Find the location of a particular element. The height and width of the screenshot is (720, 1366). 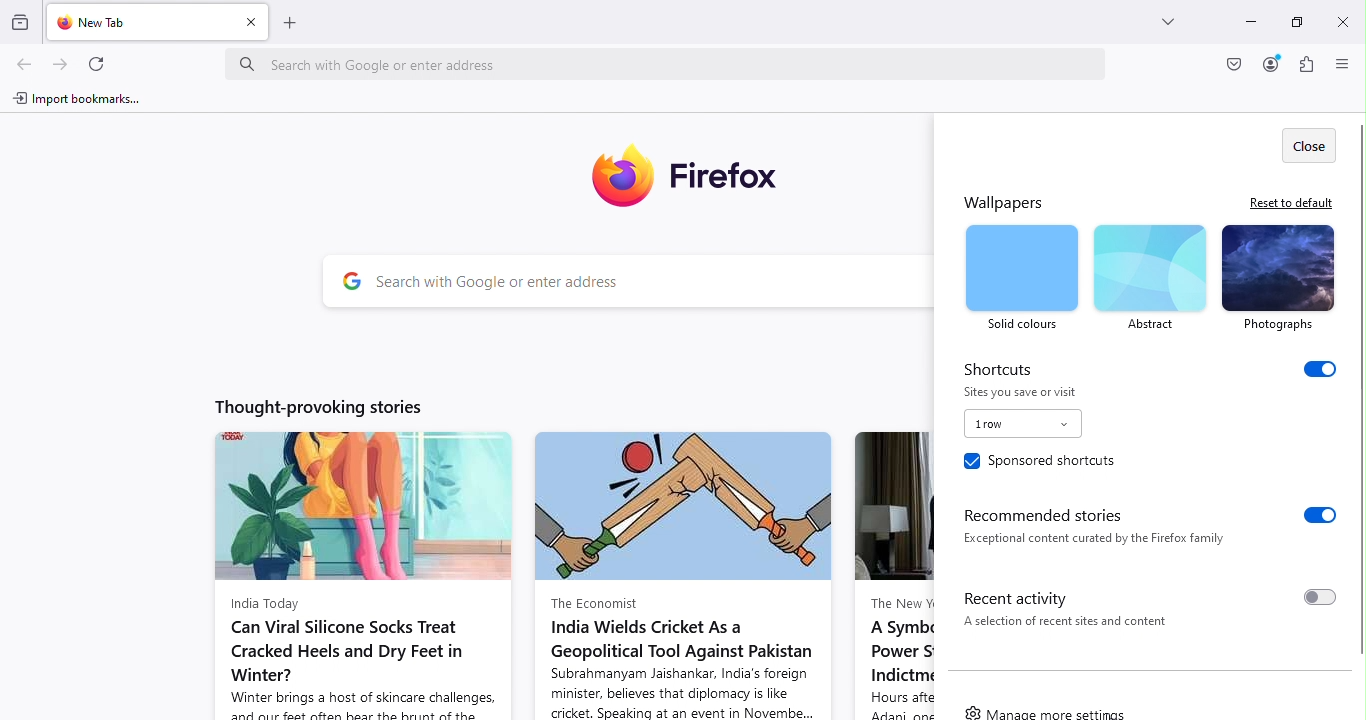

Firefox icon is located at coordinates (691, 172).